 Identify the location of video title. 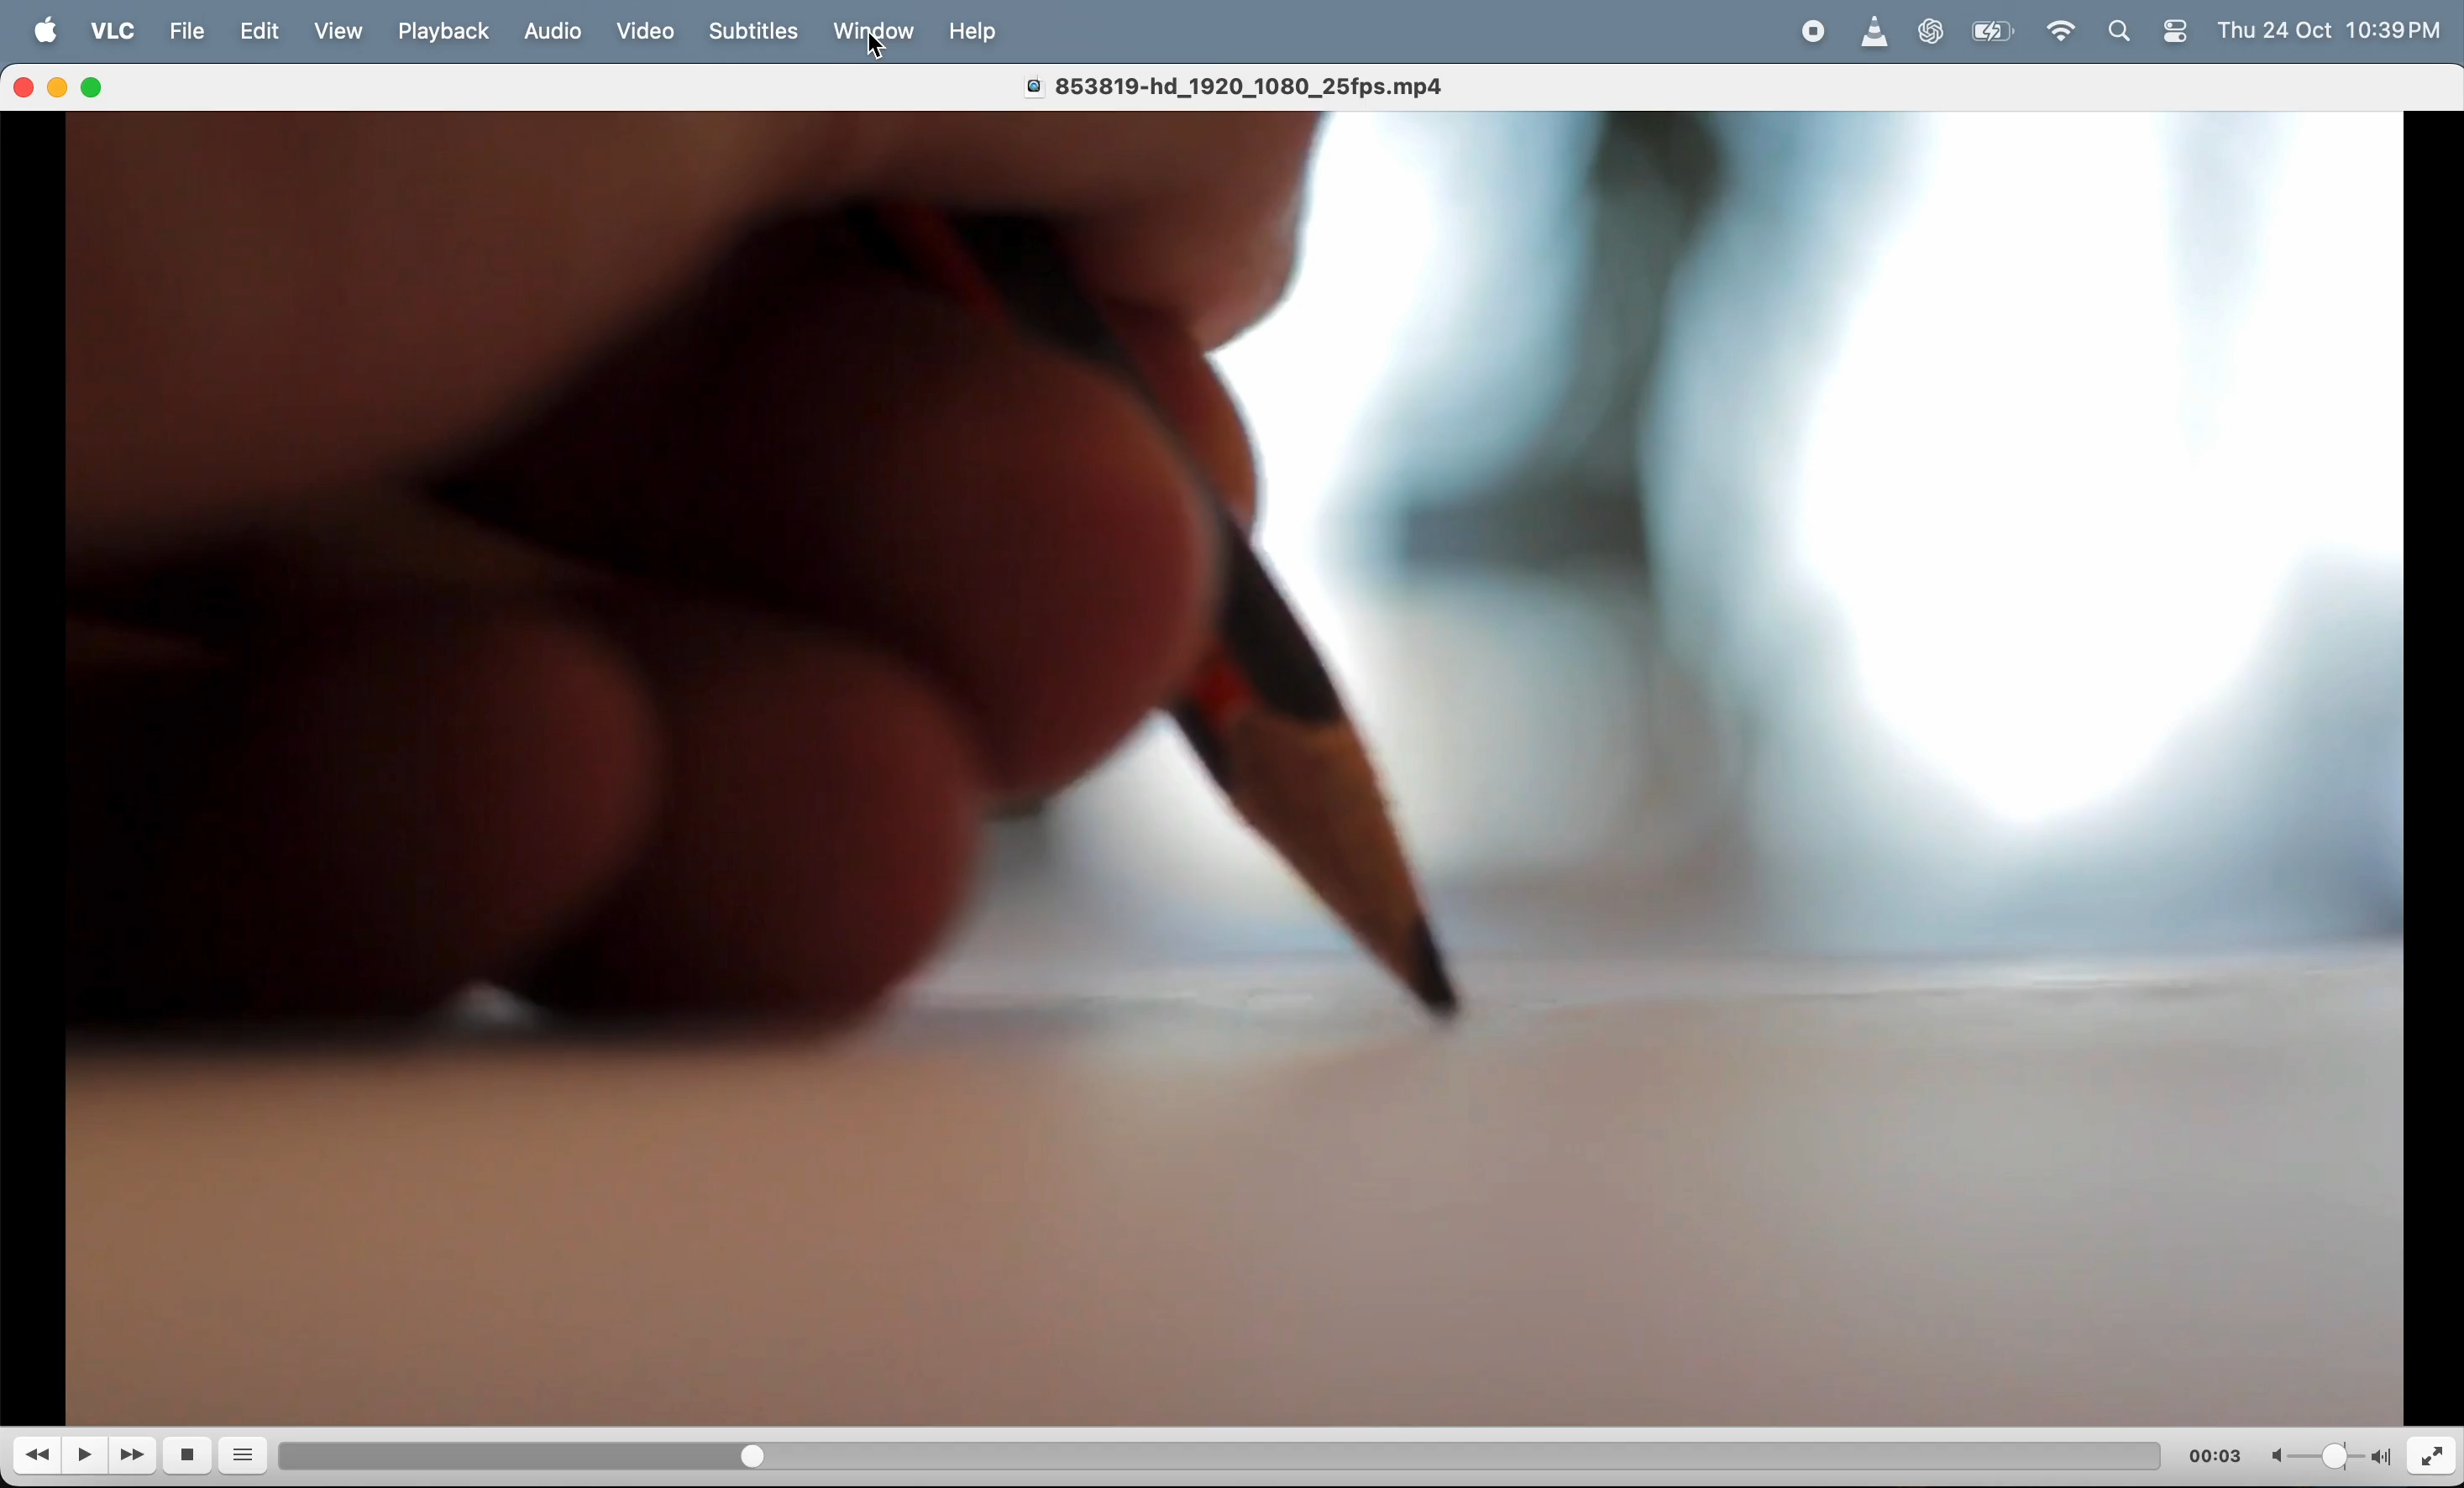
(1252, 83).